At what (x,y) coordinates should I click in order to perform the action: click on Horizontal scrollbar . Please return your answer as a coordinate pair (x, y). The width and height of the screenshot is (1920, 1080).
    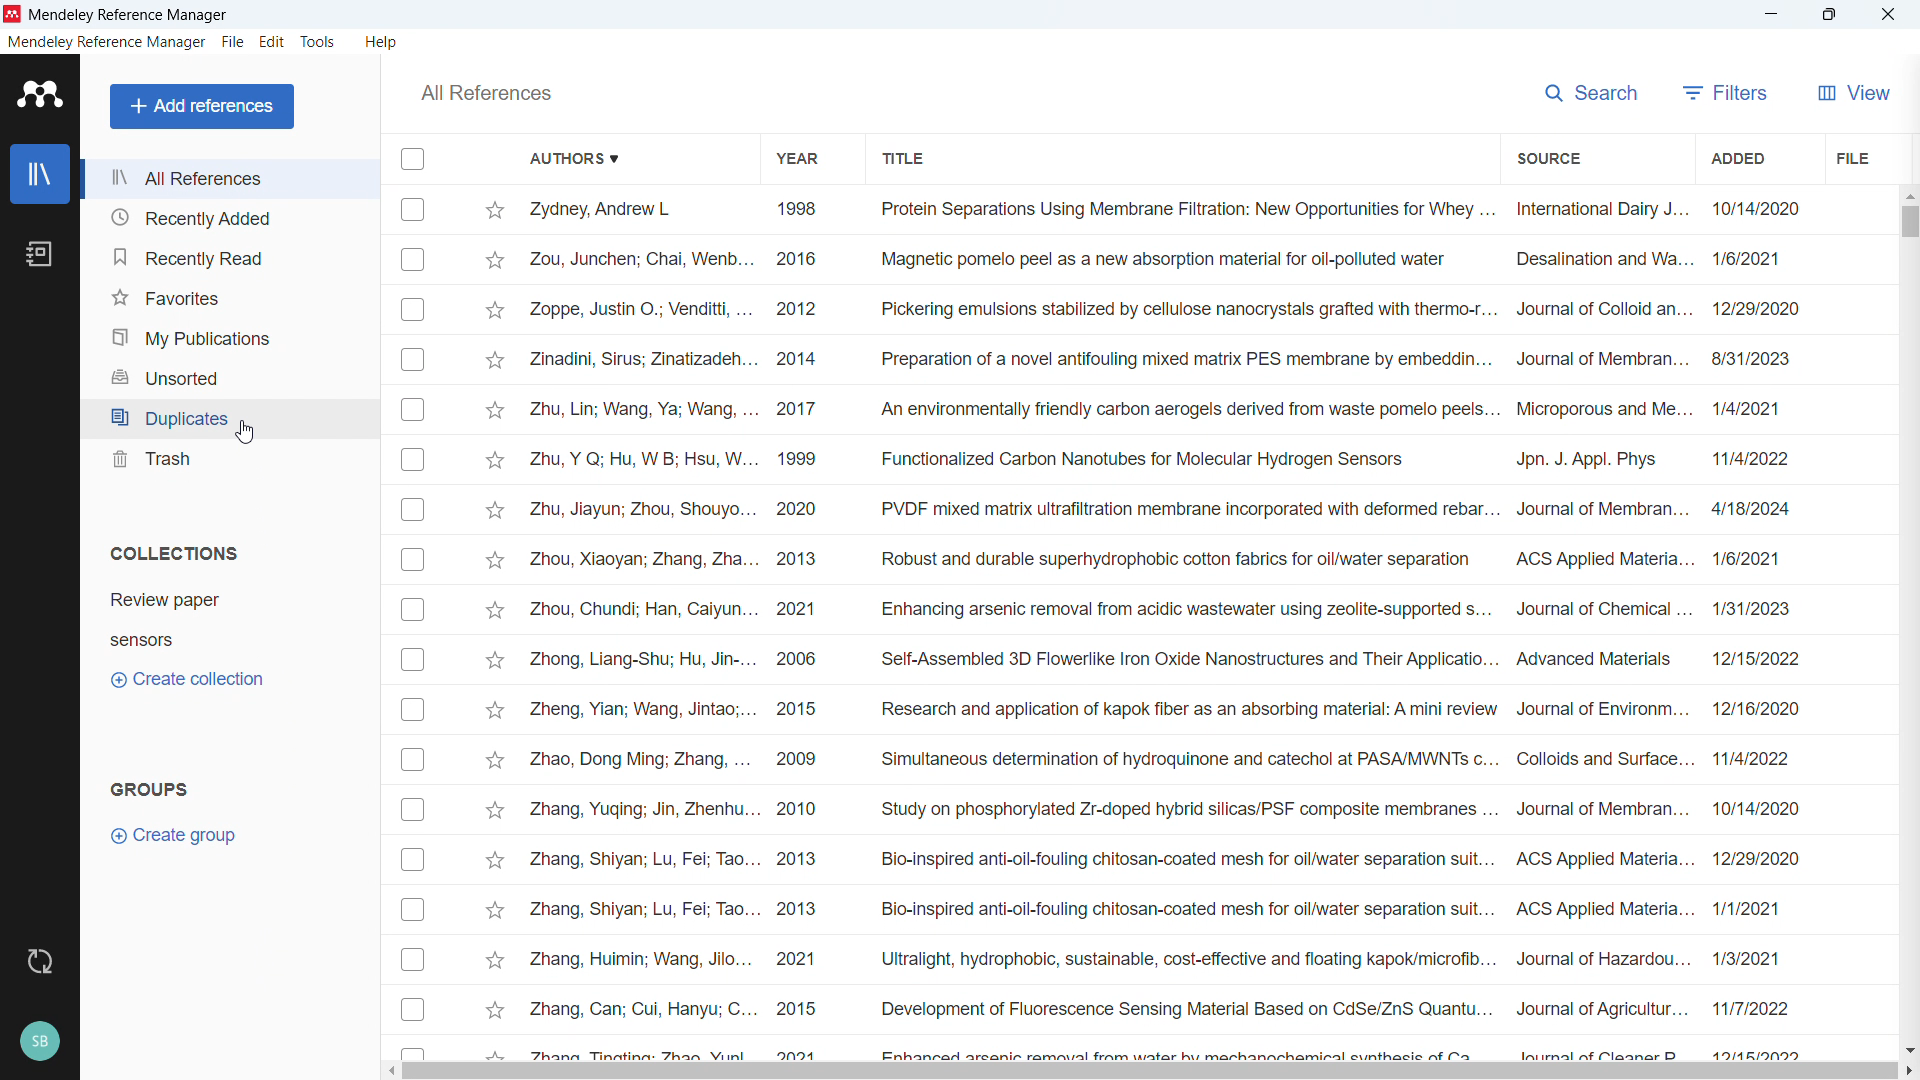
    Looking at the image, I should click on (1149, 1072).